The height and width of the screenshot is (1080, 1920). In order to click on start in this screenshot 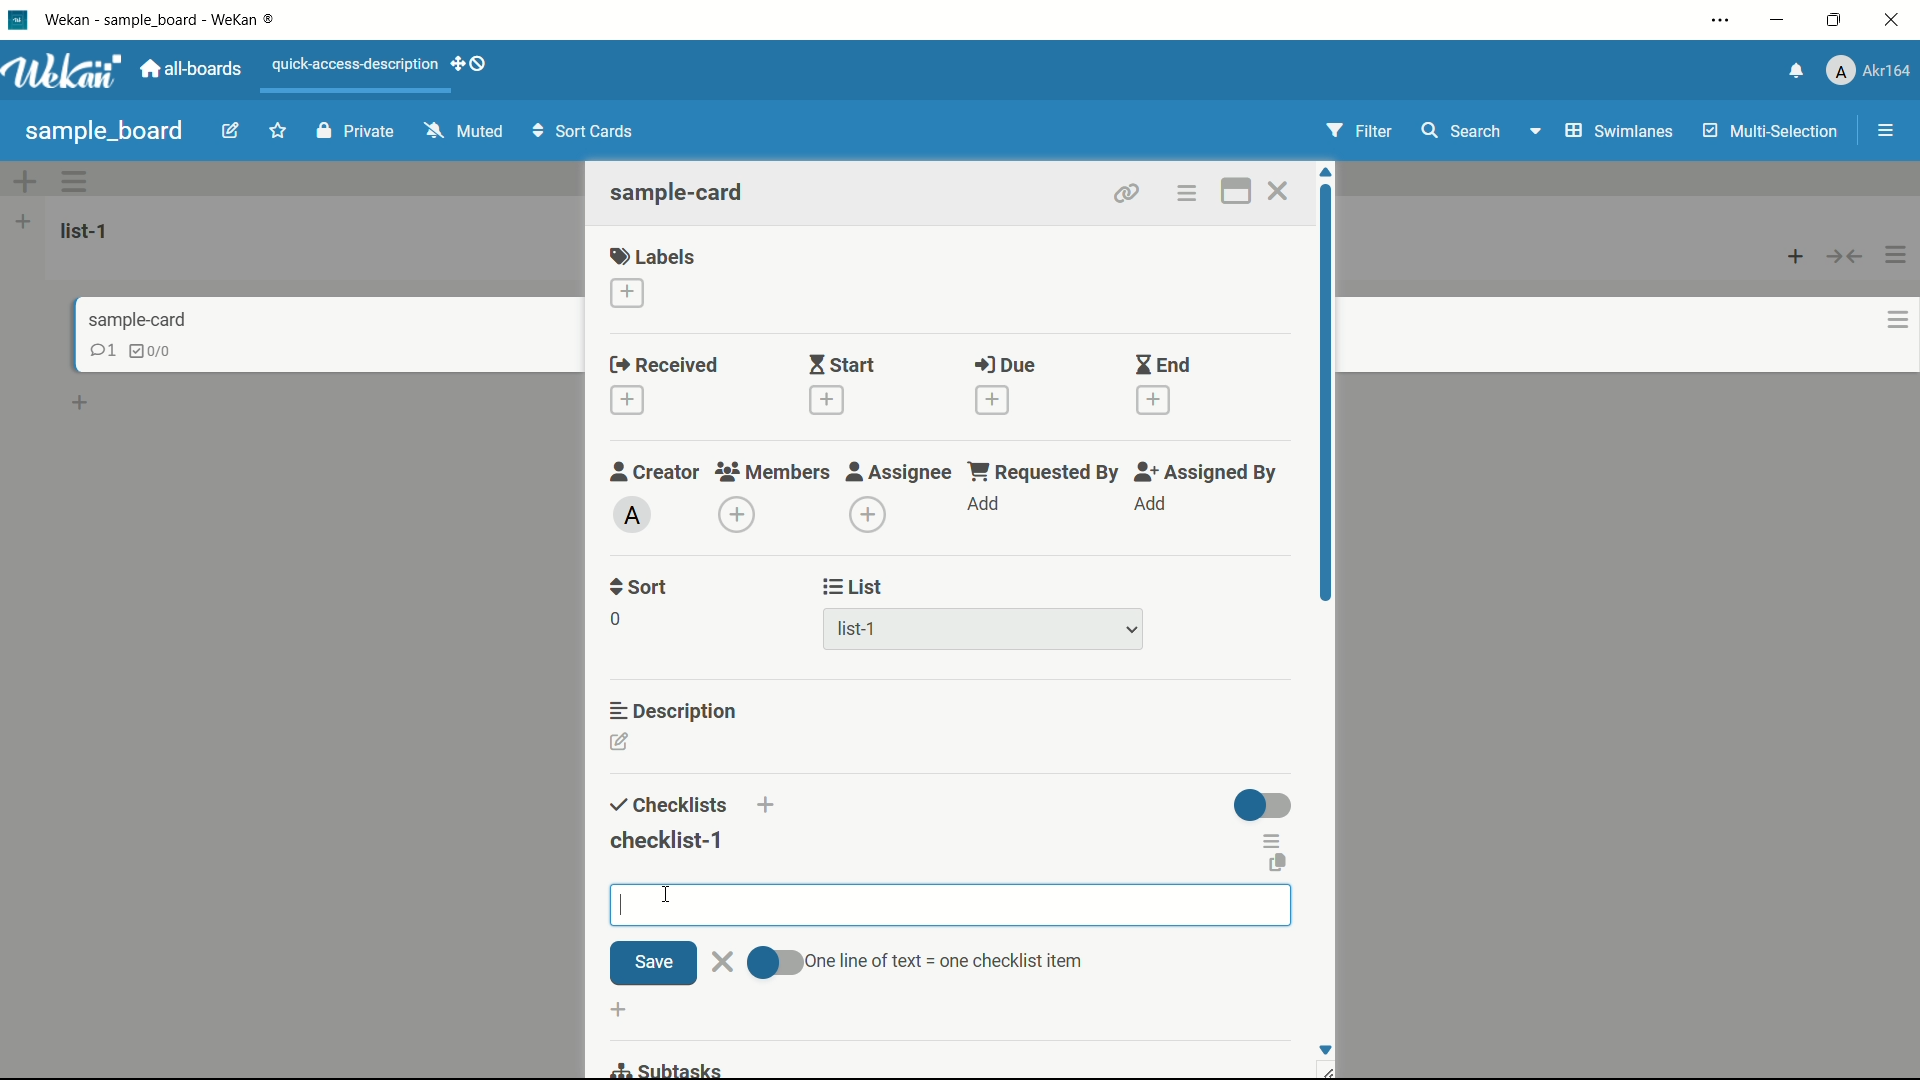, I will do `click(844, 365)`.